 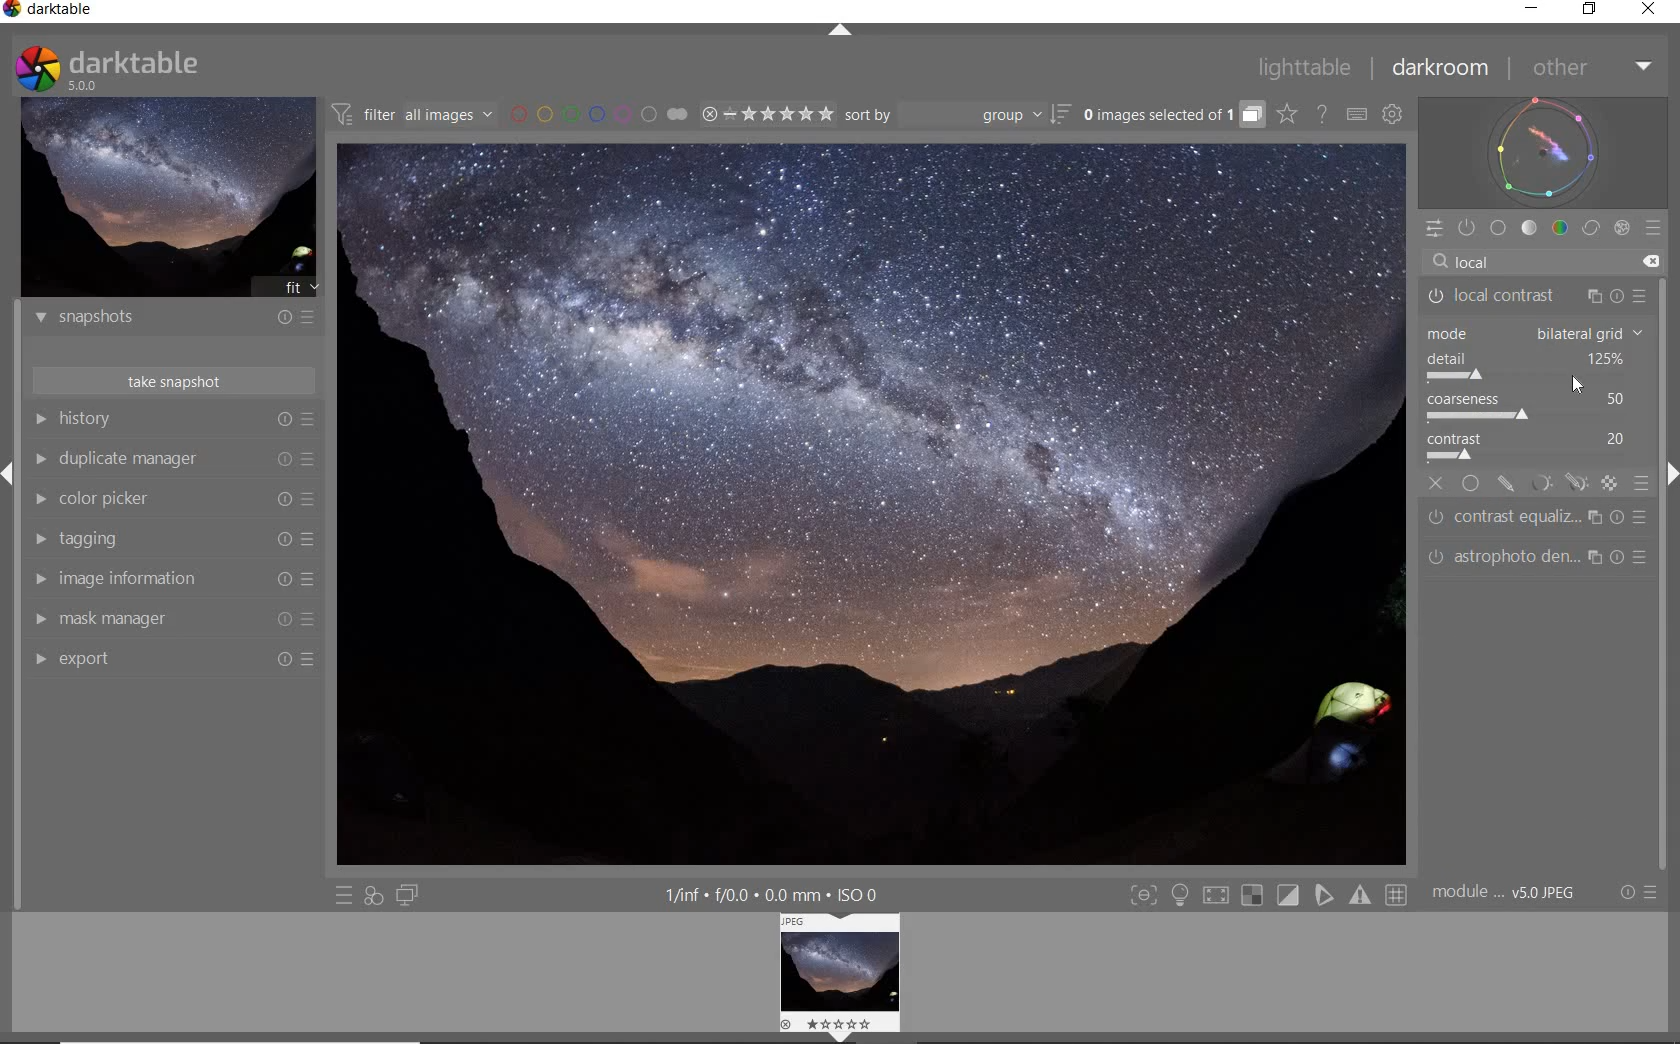 What do you see at coordinates (311, 618) in the screenshot?
I see `Presets and preferences` at bounding box center [311, 618].